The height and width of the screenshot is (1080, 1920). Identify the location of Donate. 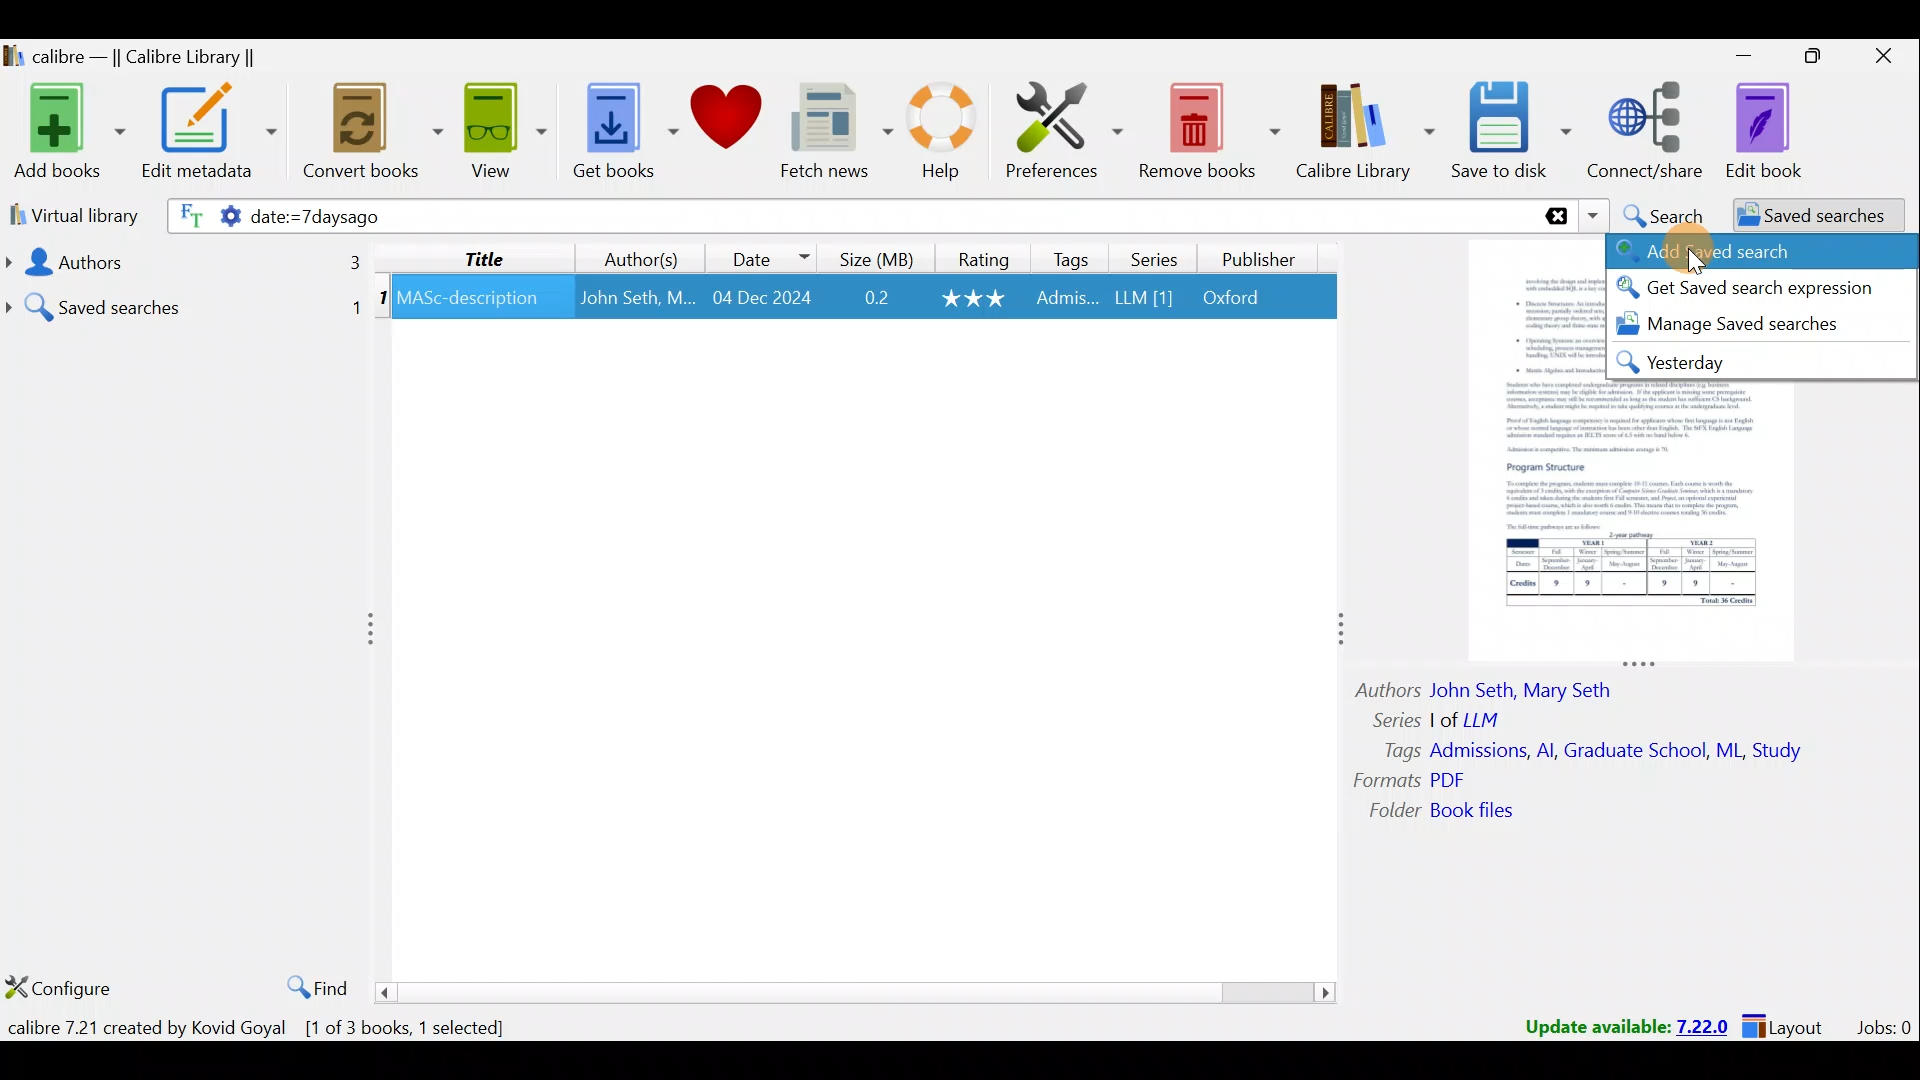
(725, 120).